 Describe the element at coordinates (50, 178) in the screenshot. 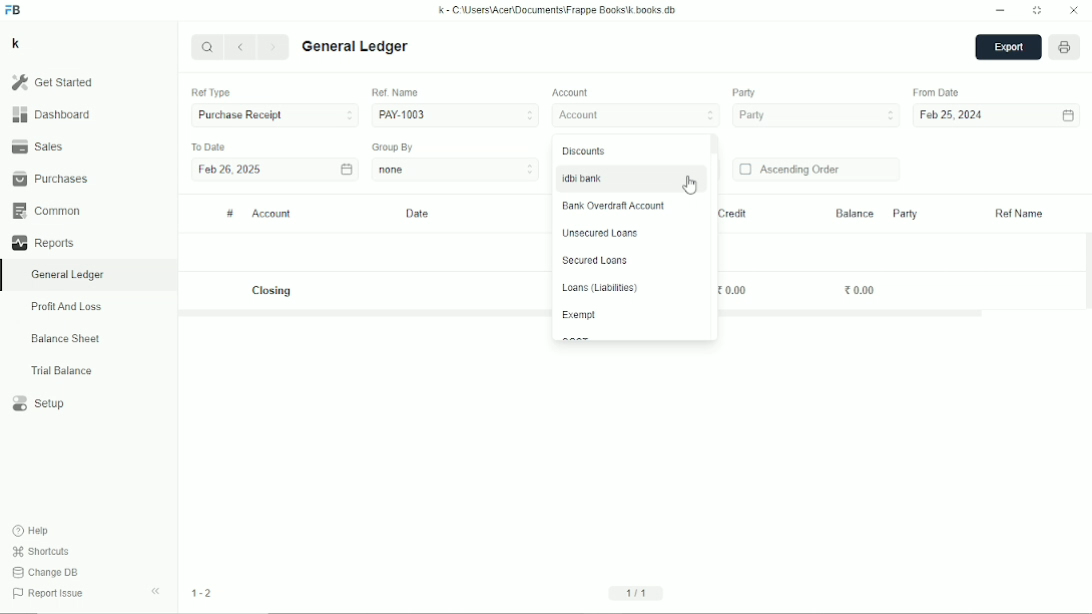

I see `Purchases` at that location.